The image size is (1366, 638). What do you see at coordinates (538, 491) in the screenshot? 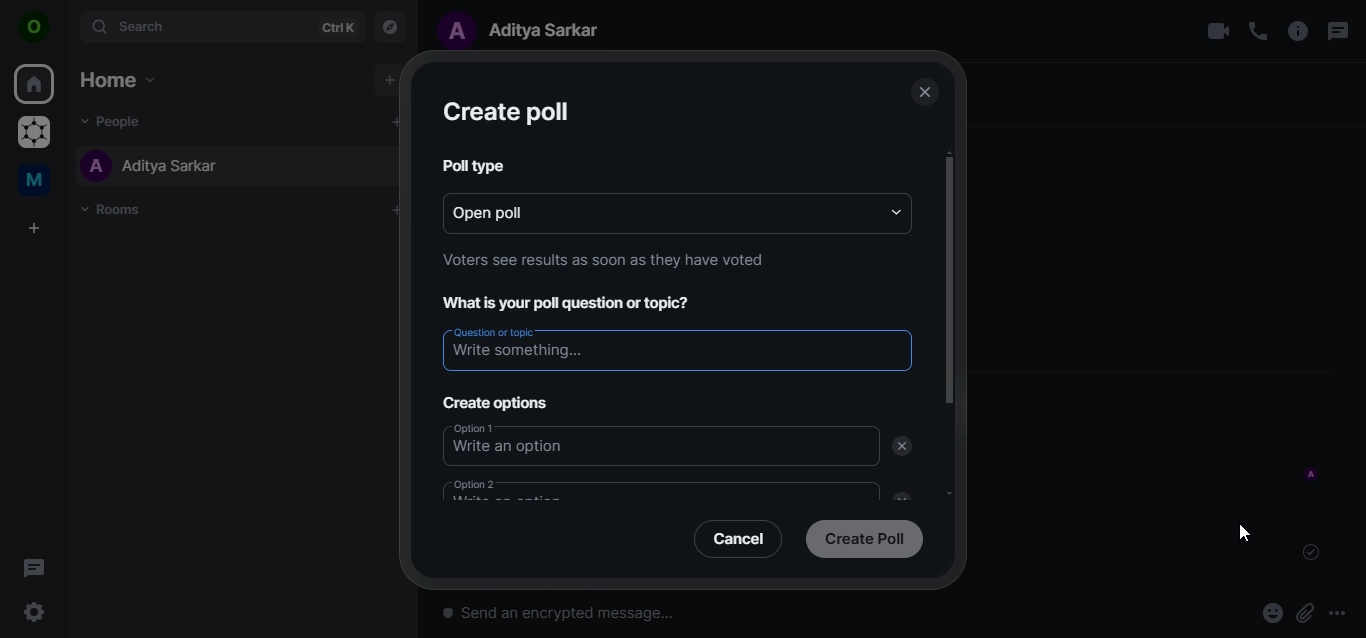
I see `option  2` at bounding box center [538, 491].